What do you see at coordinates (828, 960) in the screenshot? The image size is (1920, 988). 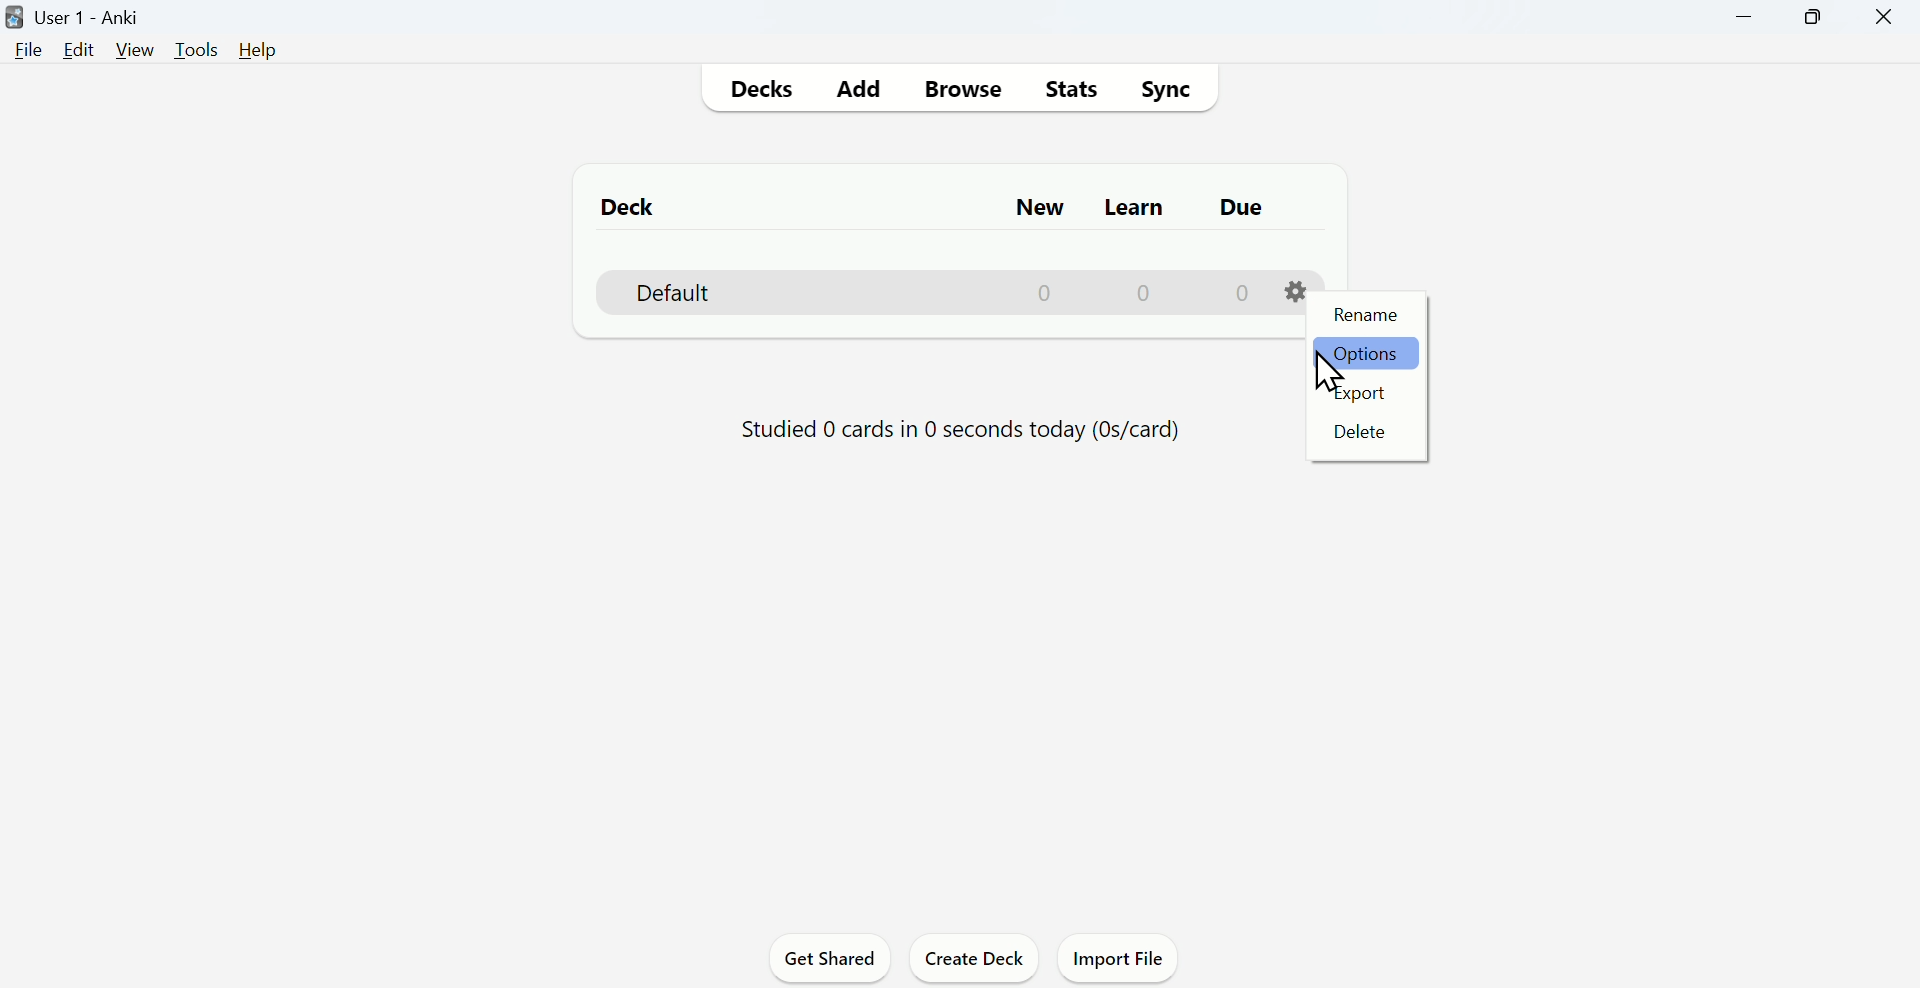 I see `Get Shared` at bounding box center [828, 960].